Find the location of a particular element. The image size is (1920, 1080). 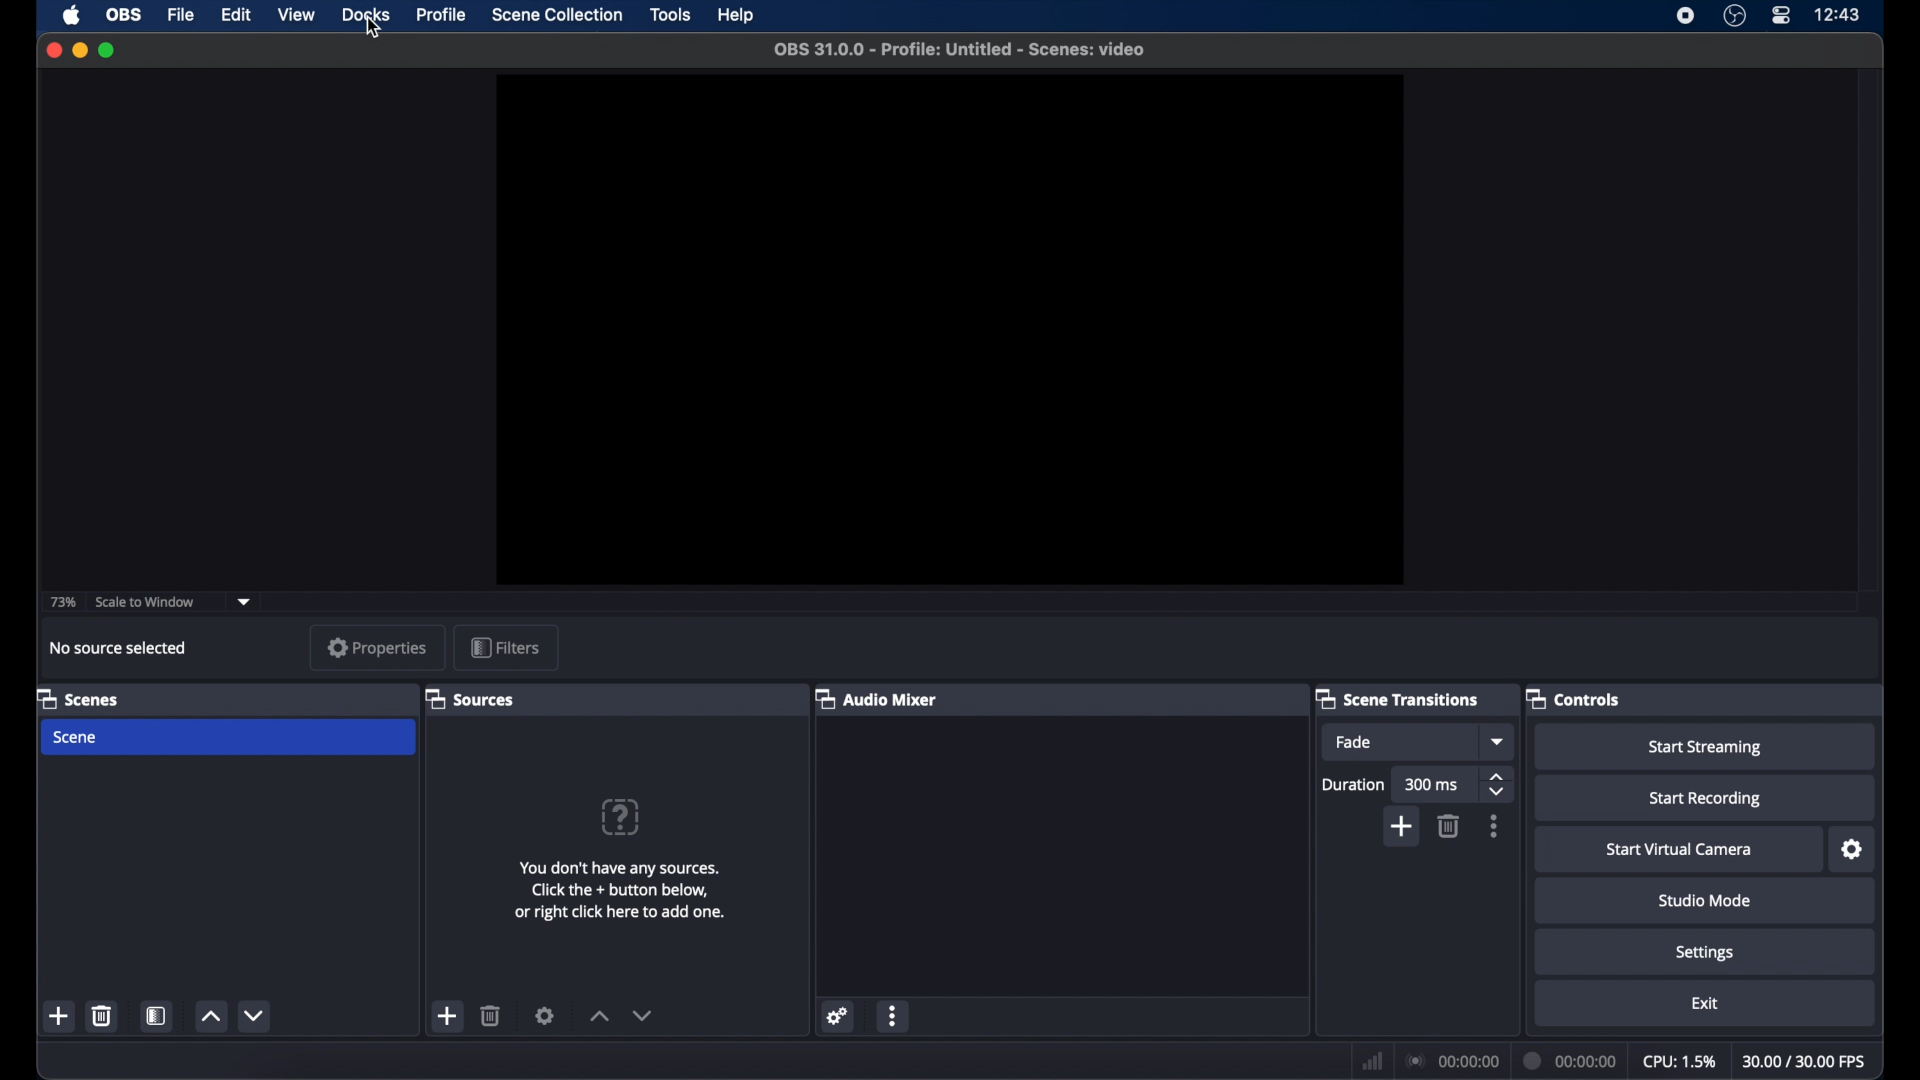

300 ms is located at coordinates (1432, 784).